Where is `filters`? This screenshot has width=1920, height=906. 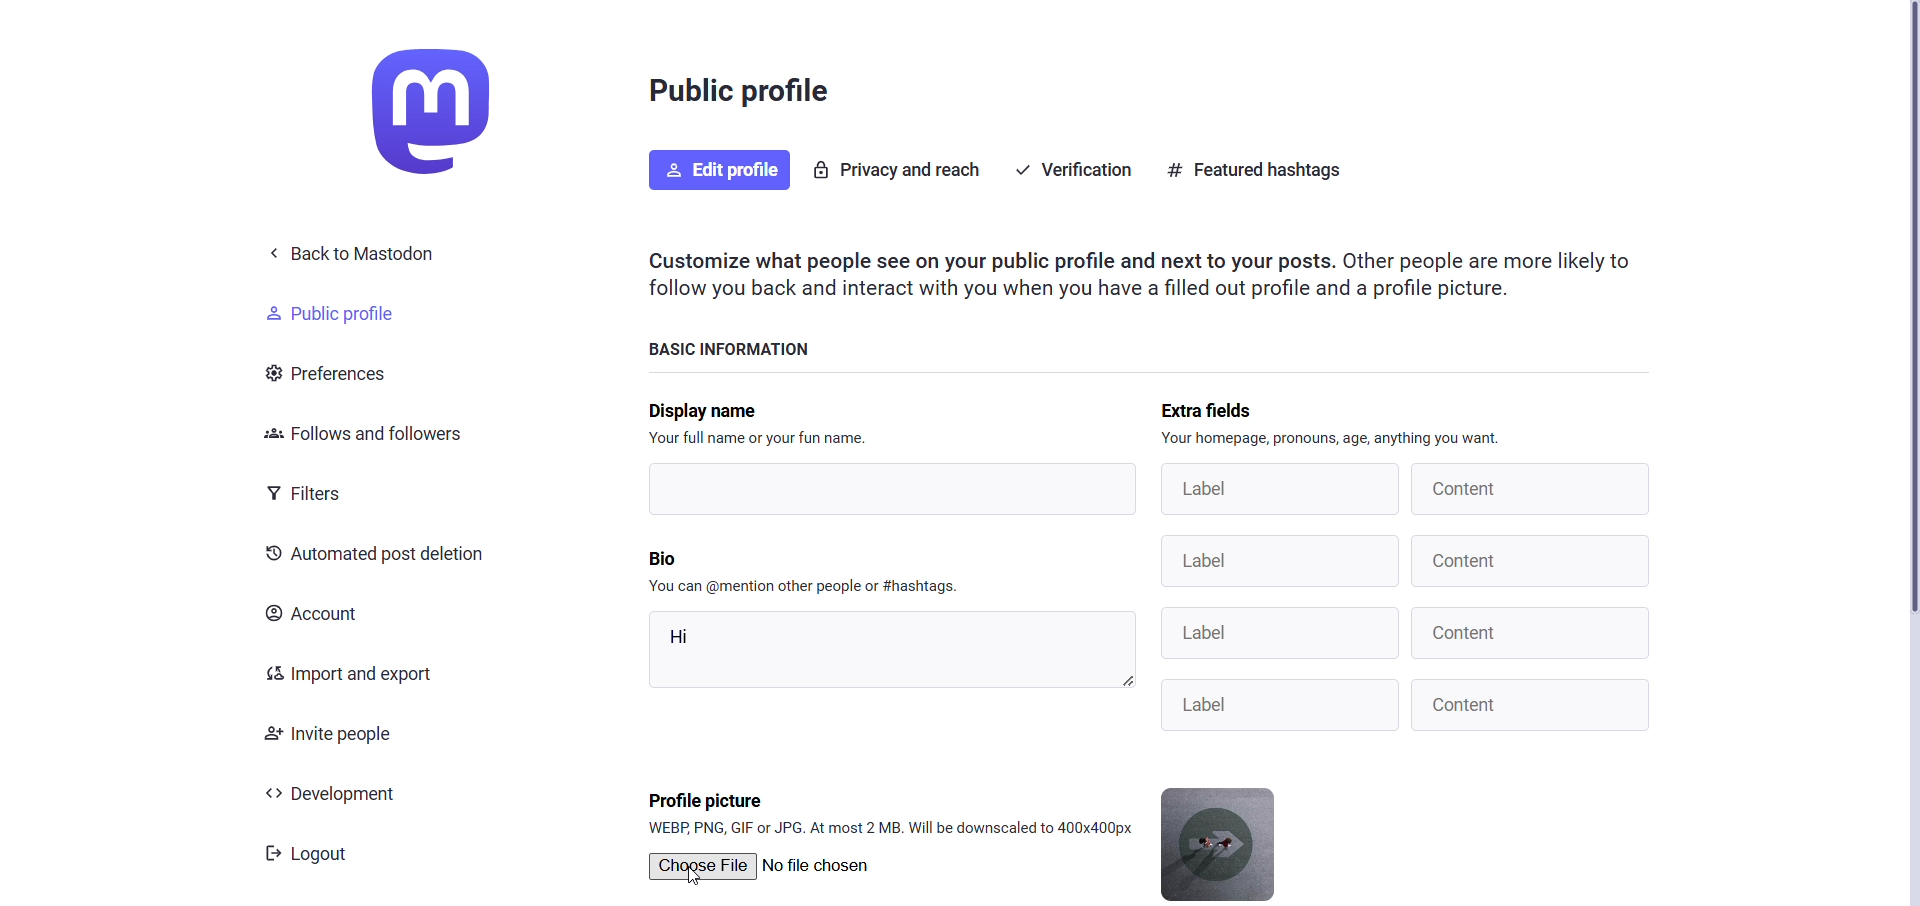
filters is located at coordinates (307, 498).